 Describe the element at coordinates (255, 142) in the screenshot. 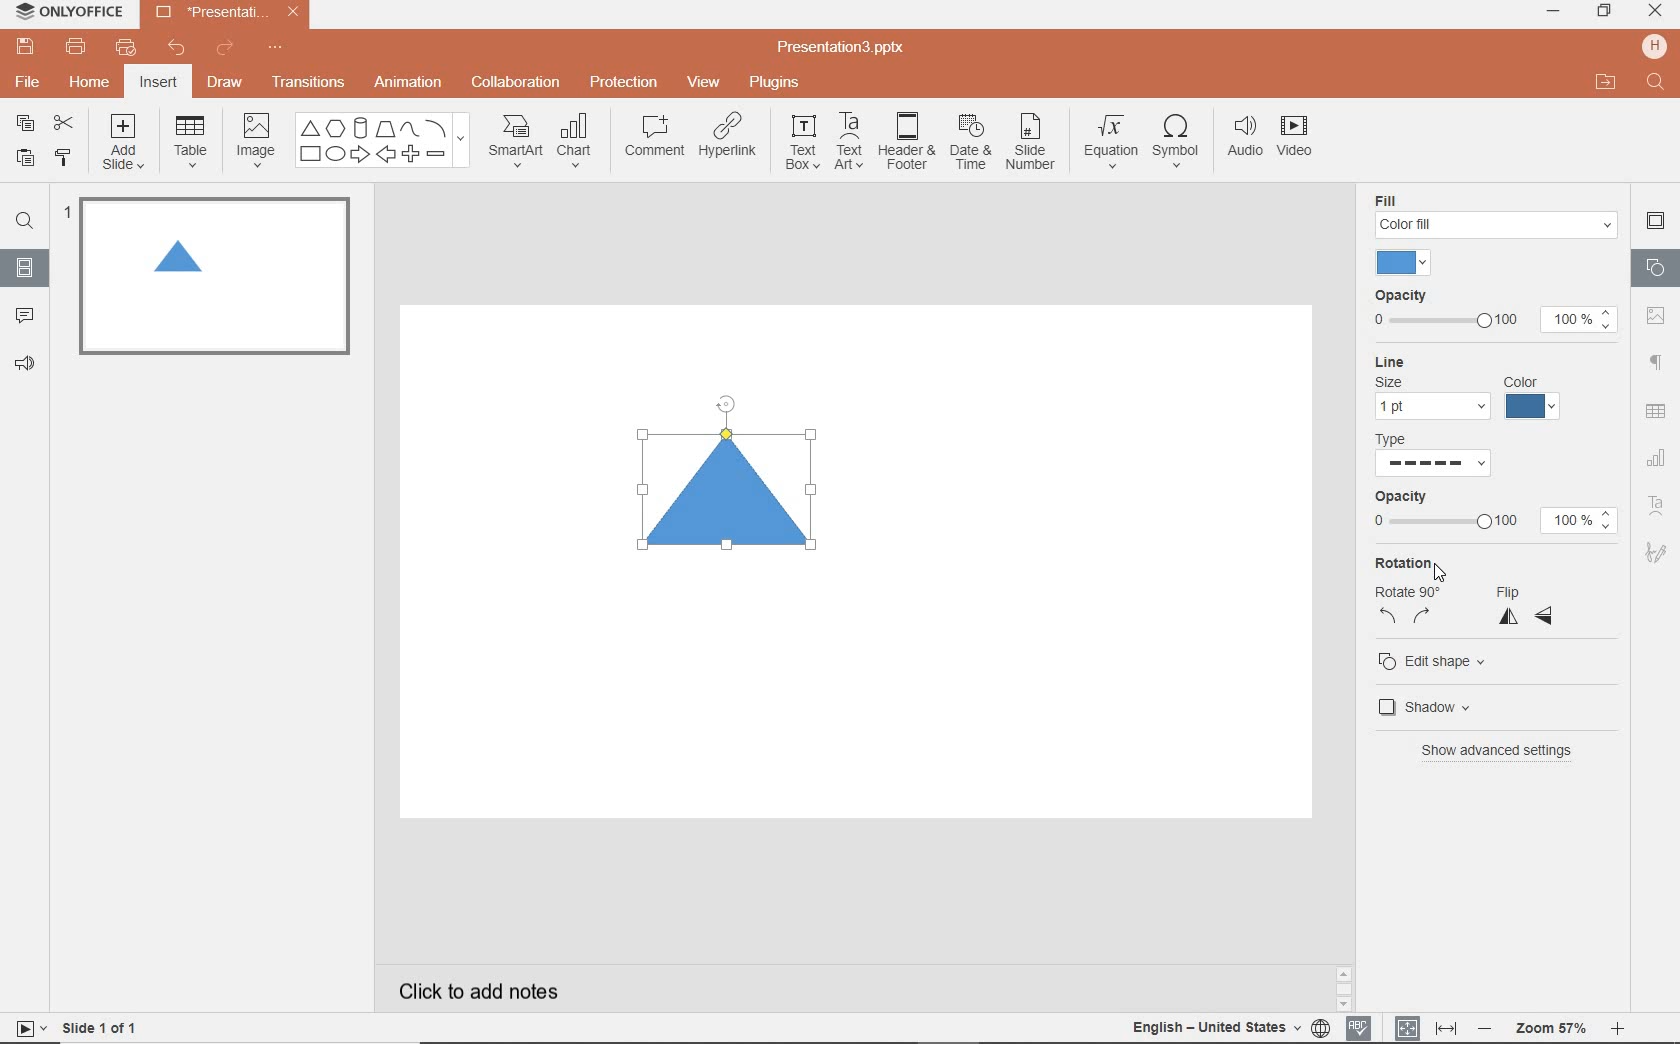

I see `IMAGE` at that location.